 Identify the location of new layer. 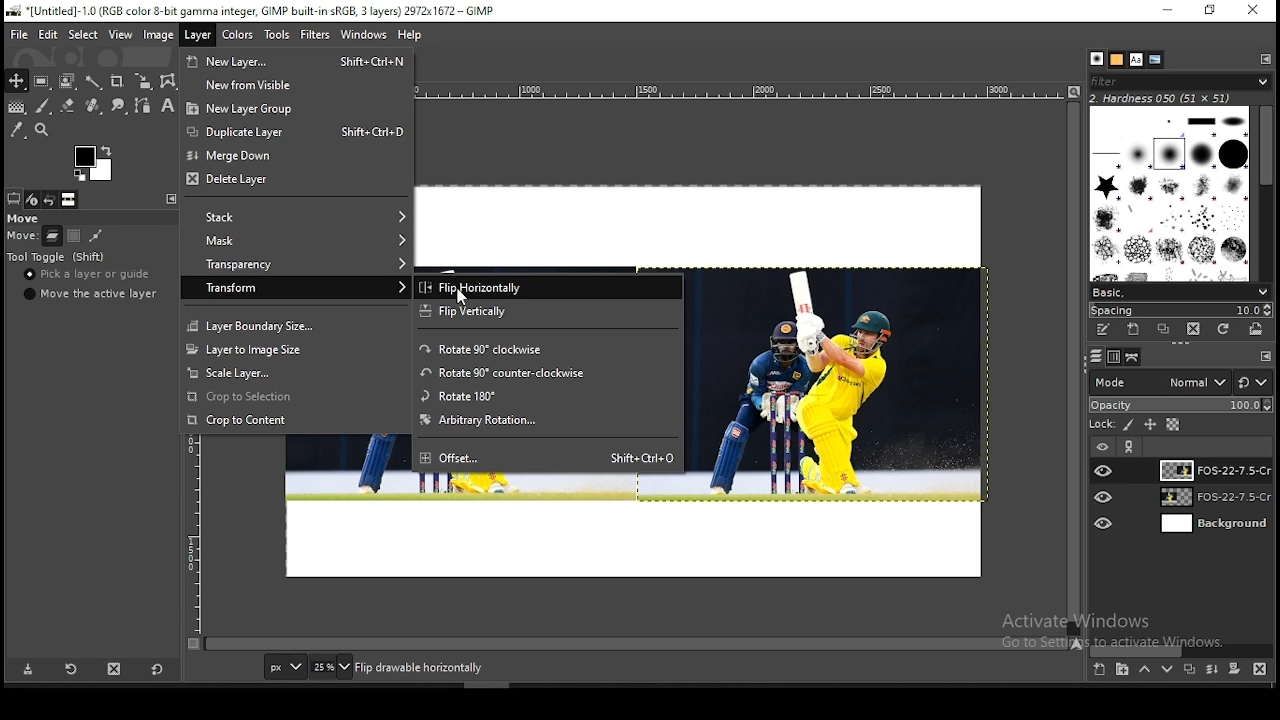
(253, 59).